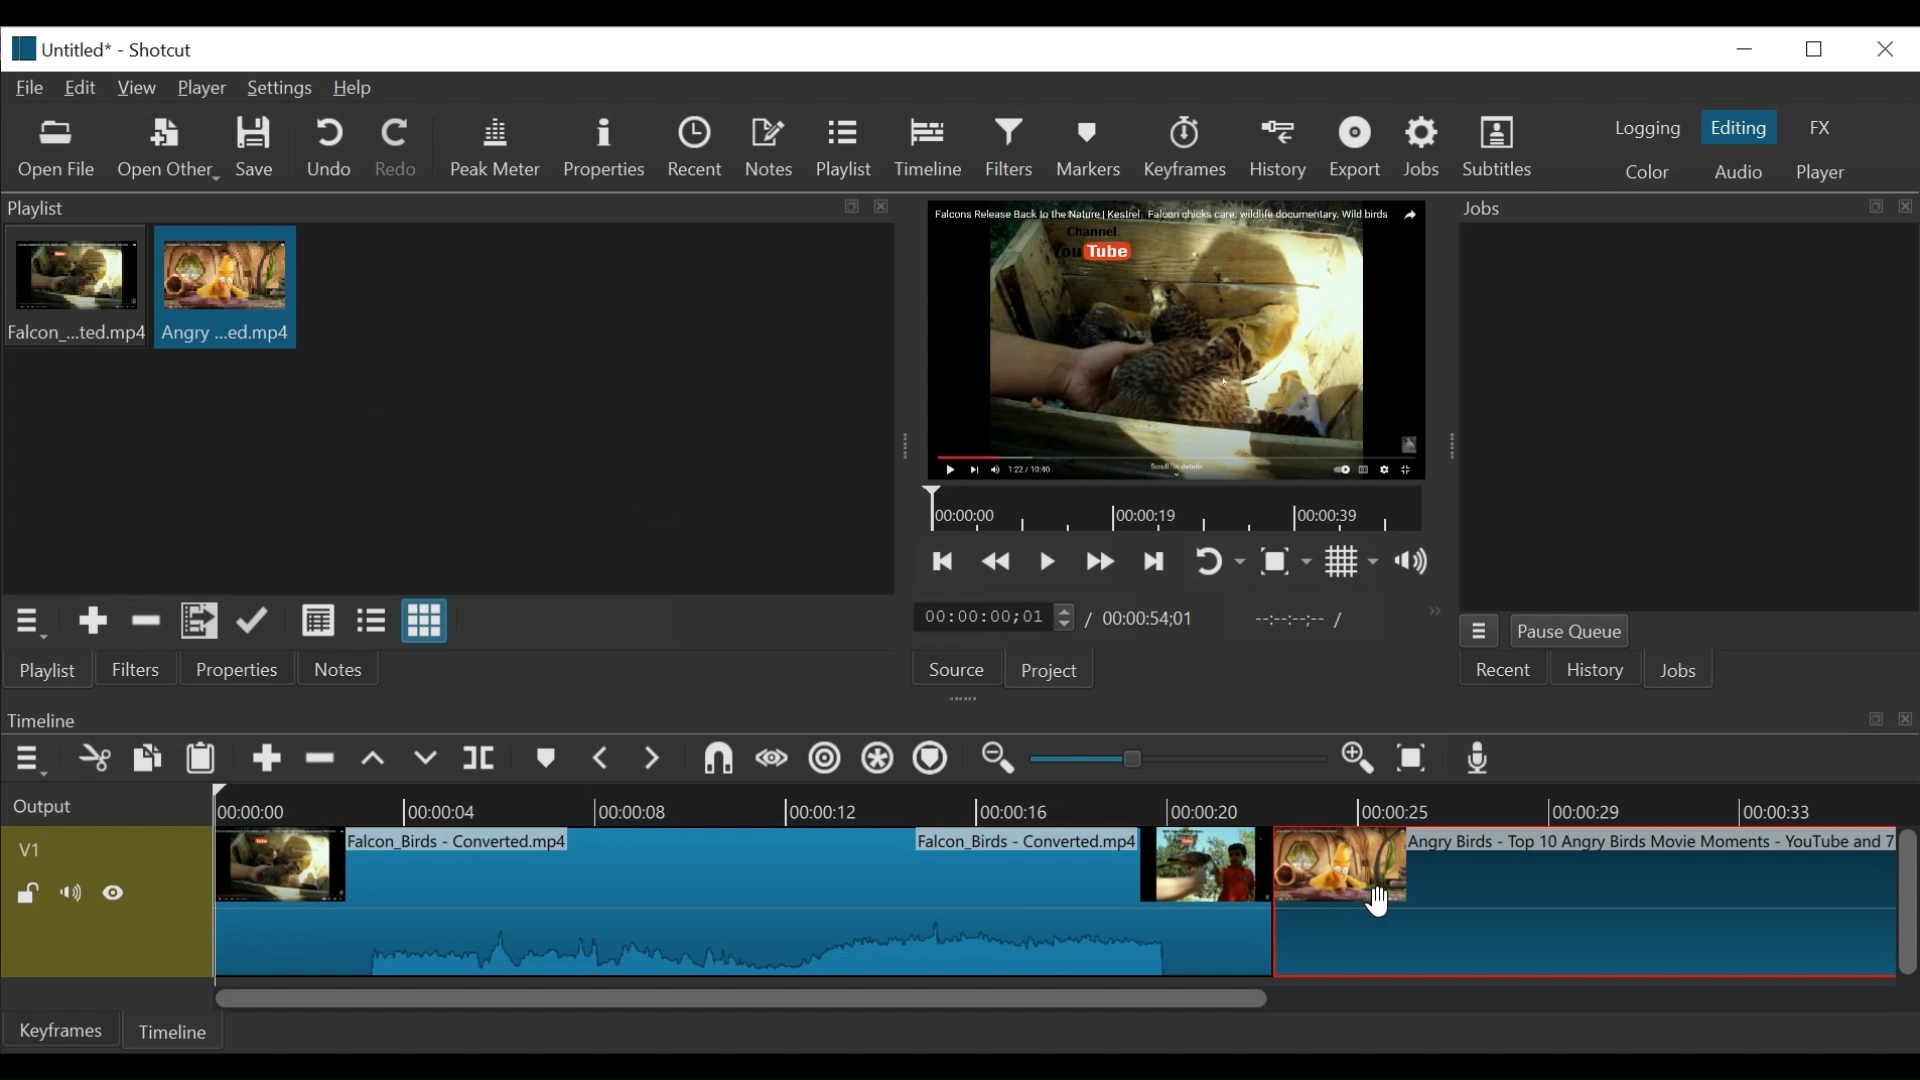 This screenshot has height=1080, width=1920. Describe the element at coordinates (1285, 563) in the screenshot. I see `Toggle zoom` at that location.